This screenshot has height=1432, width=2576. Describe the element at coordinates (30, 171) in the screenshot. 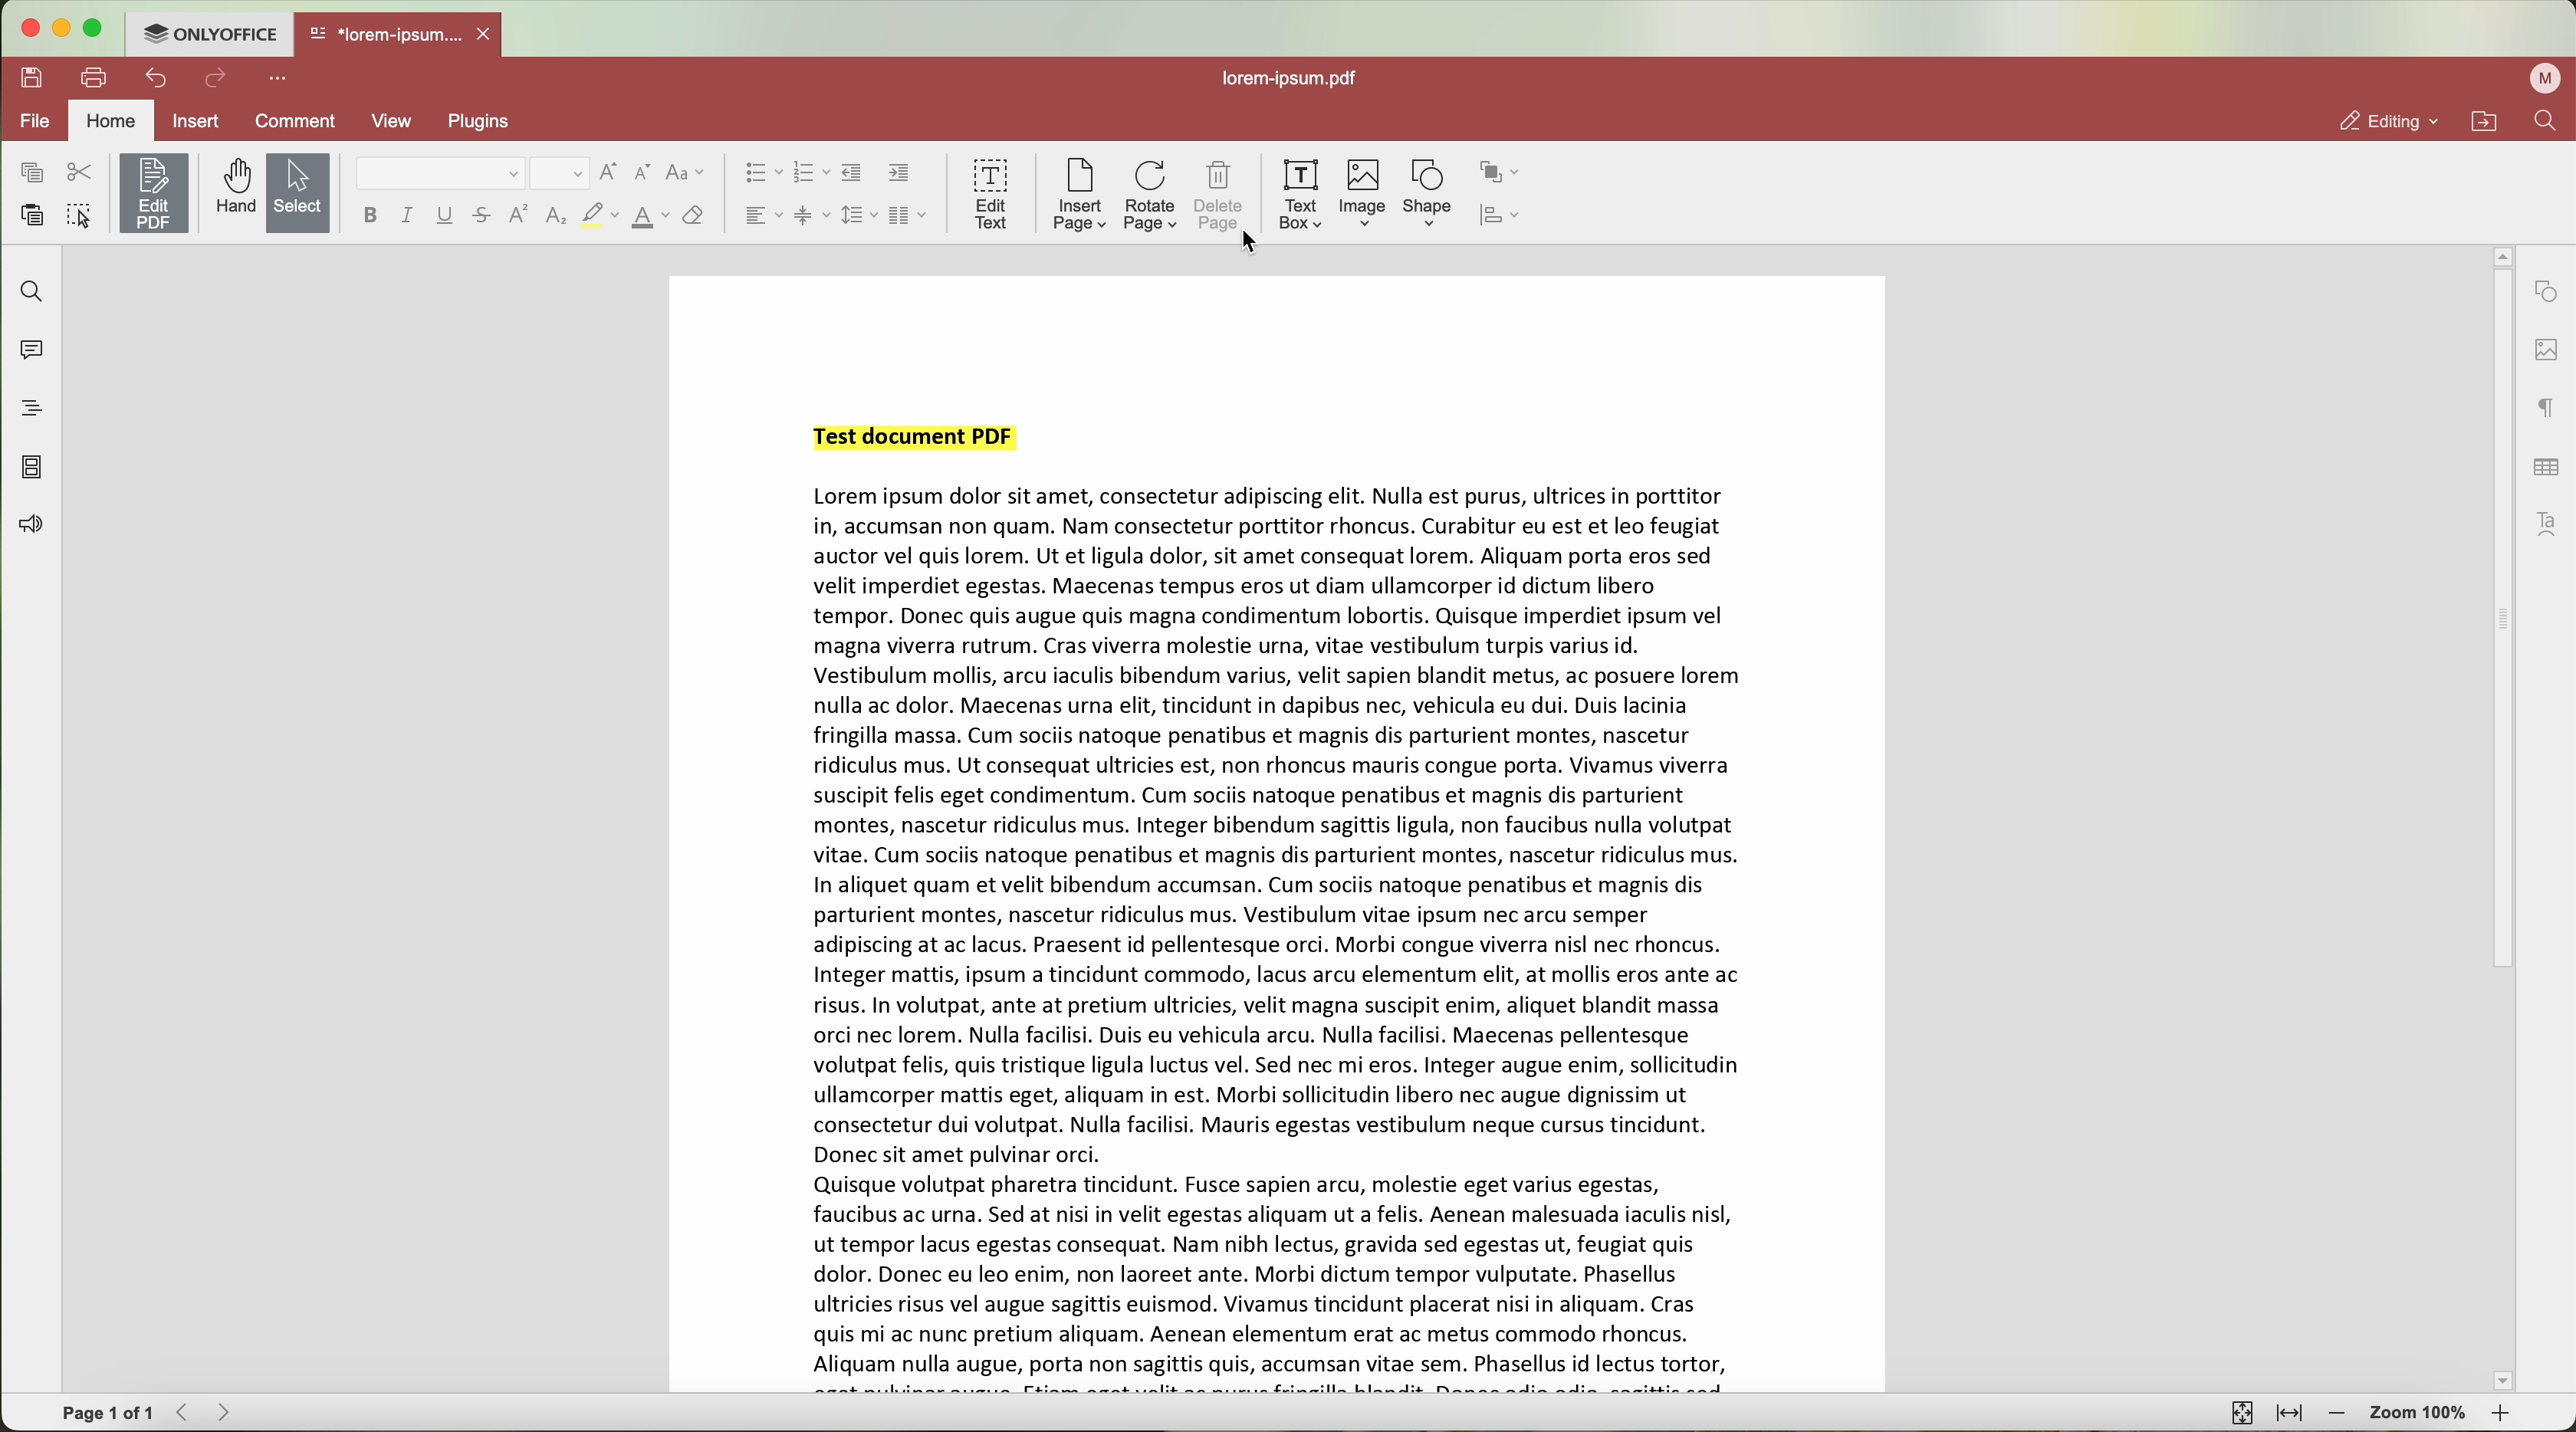

I see `copy` at that location.